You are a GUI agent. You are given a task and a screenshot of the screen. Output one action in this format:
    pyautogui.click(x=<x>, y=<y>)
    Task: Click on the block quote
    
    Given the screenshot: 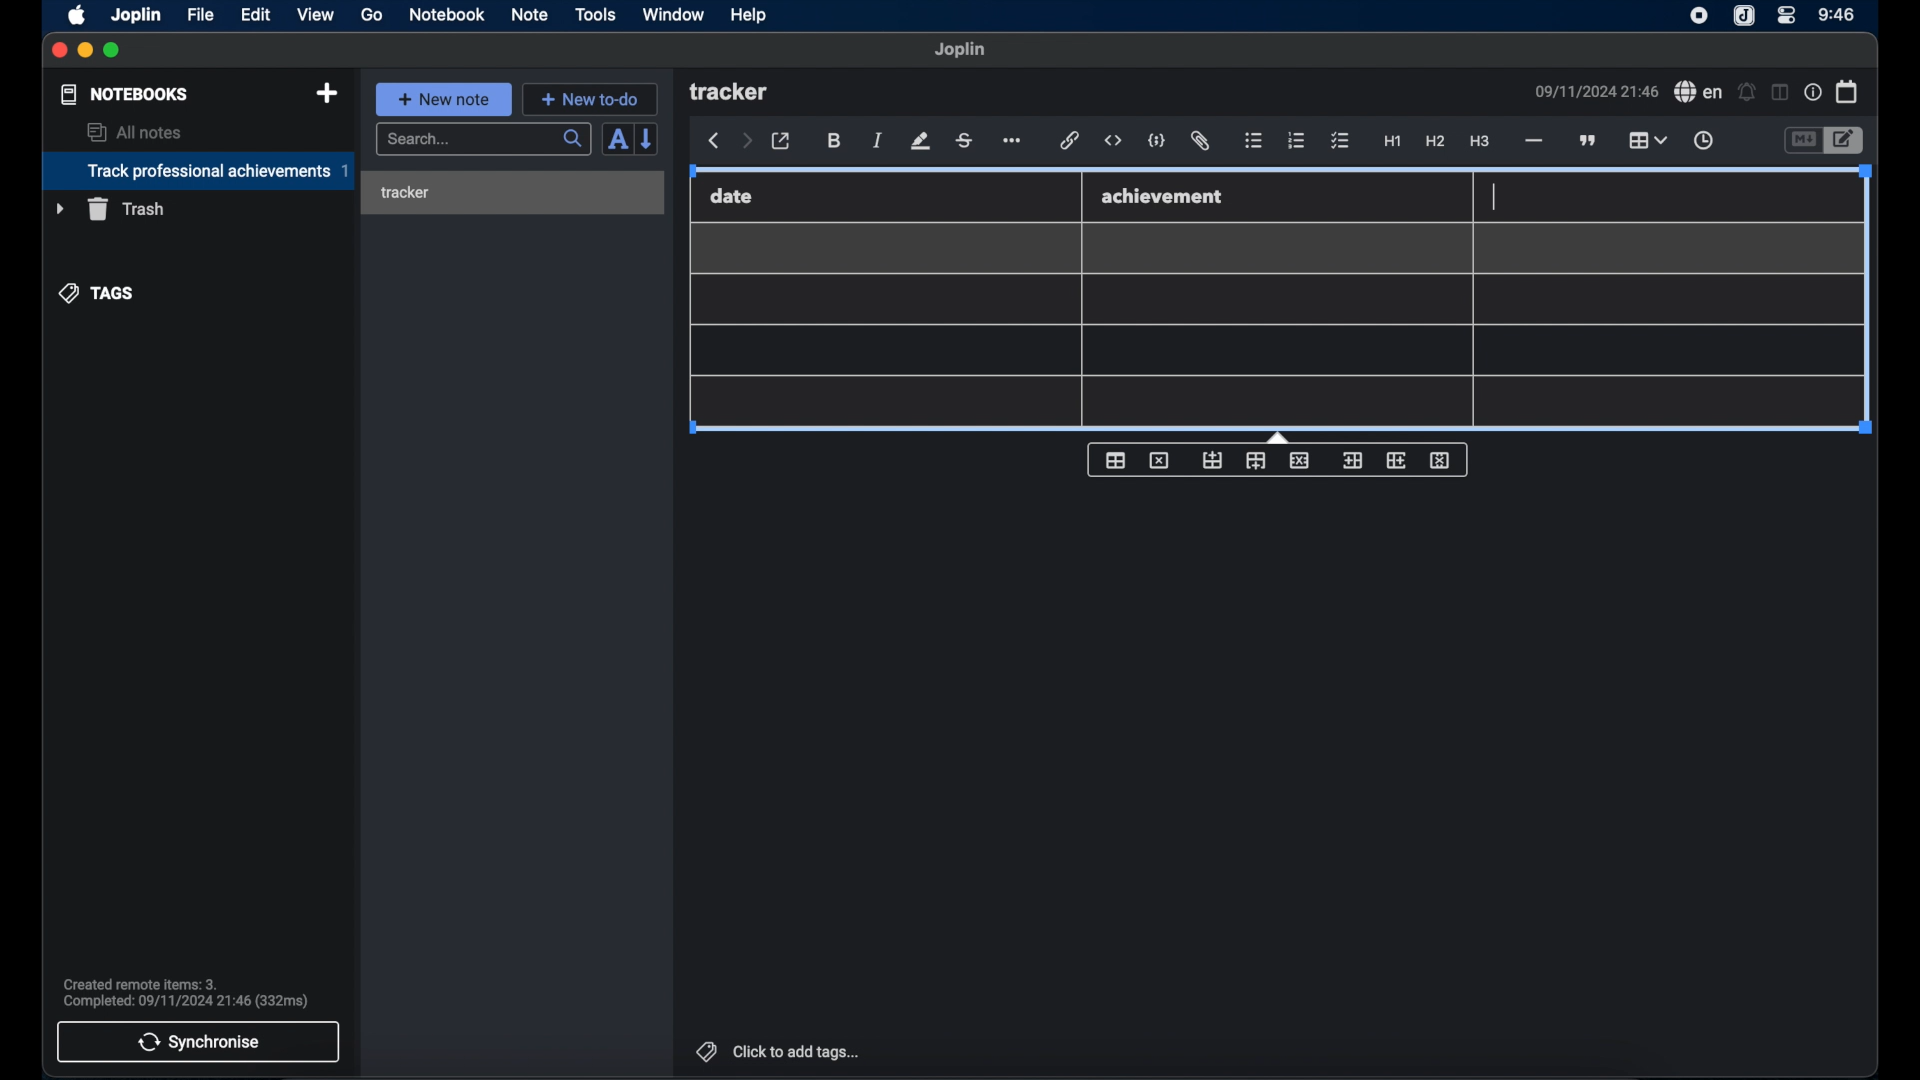 What is the action you would take?
    pyautogui.click(x=1589, y=140)
    